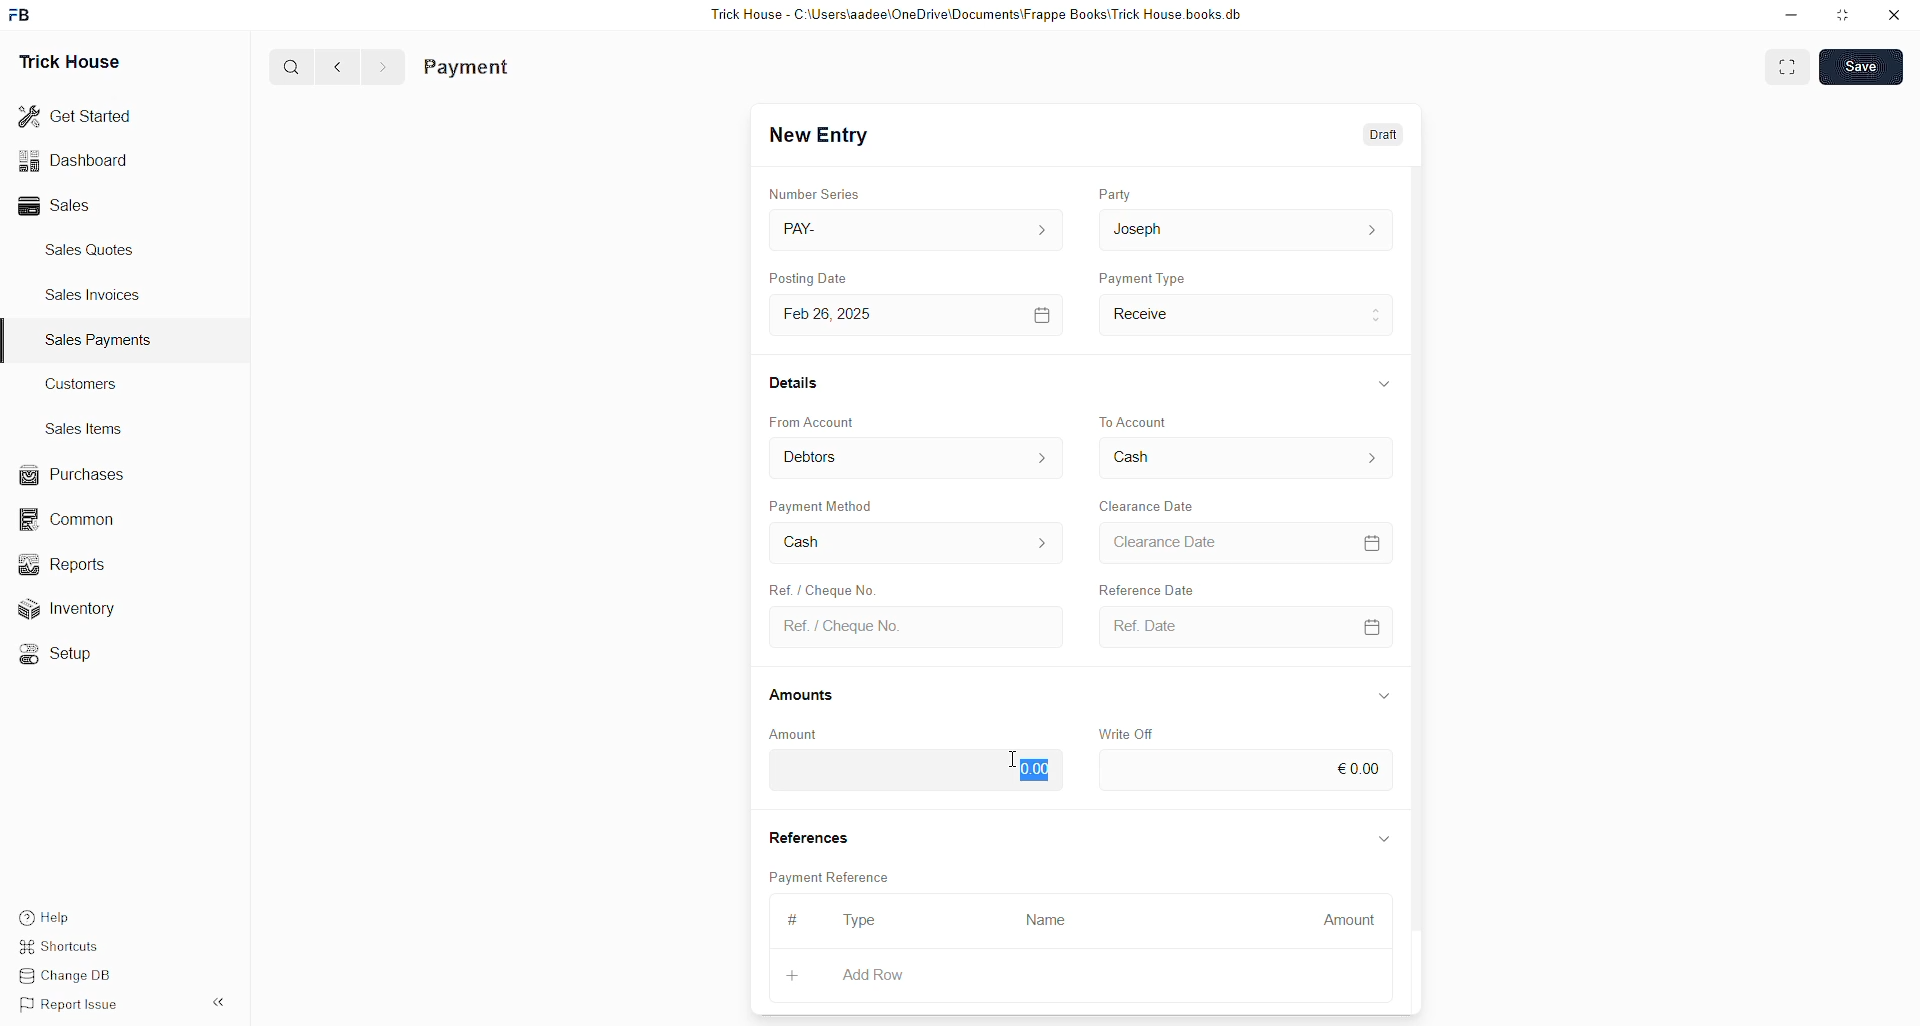 The image size is (1920, 1026). What do you see at coordinates (99, 295) in the screenshot?
I see `Sales Invoices` at bounding box center [99, 295].